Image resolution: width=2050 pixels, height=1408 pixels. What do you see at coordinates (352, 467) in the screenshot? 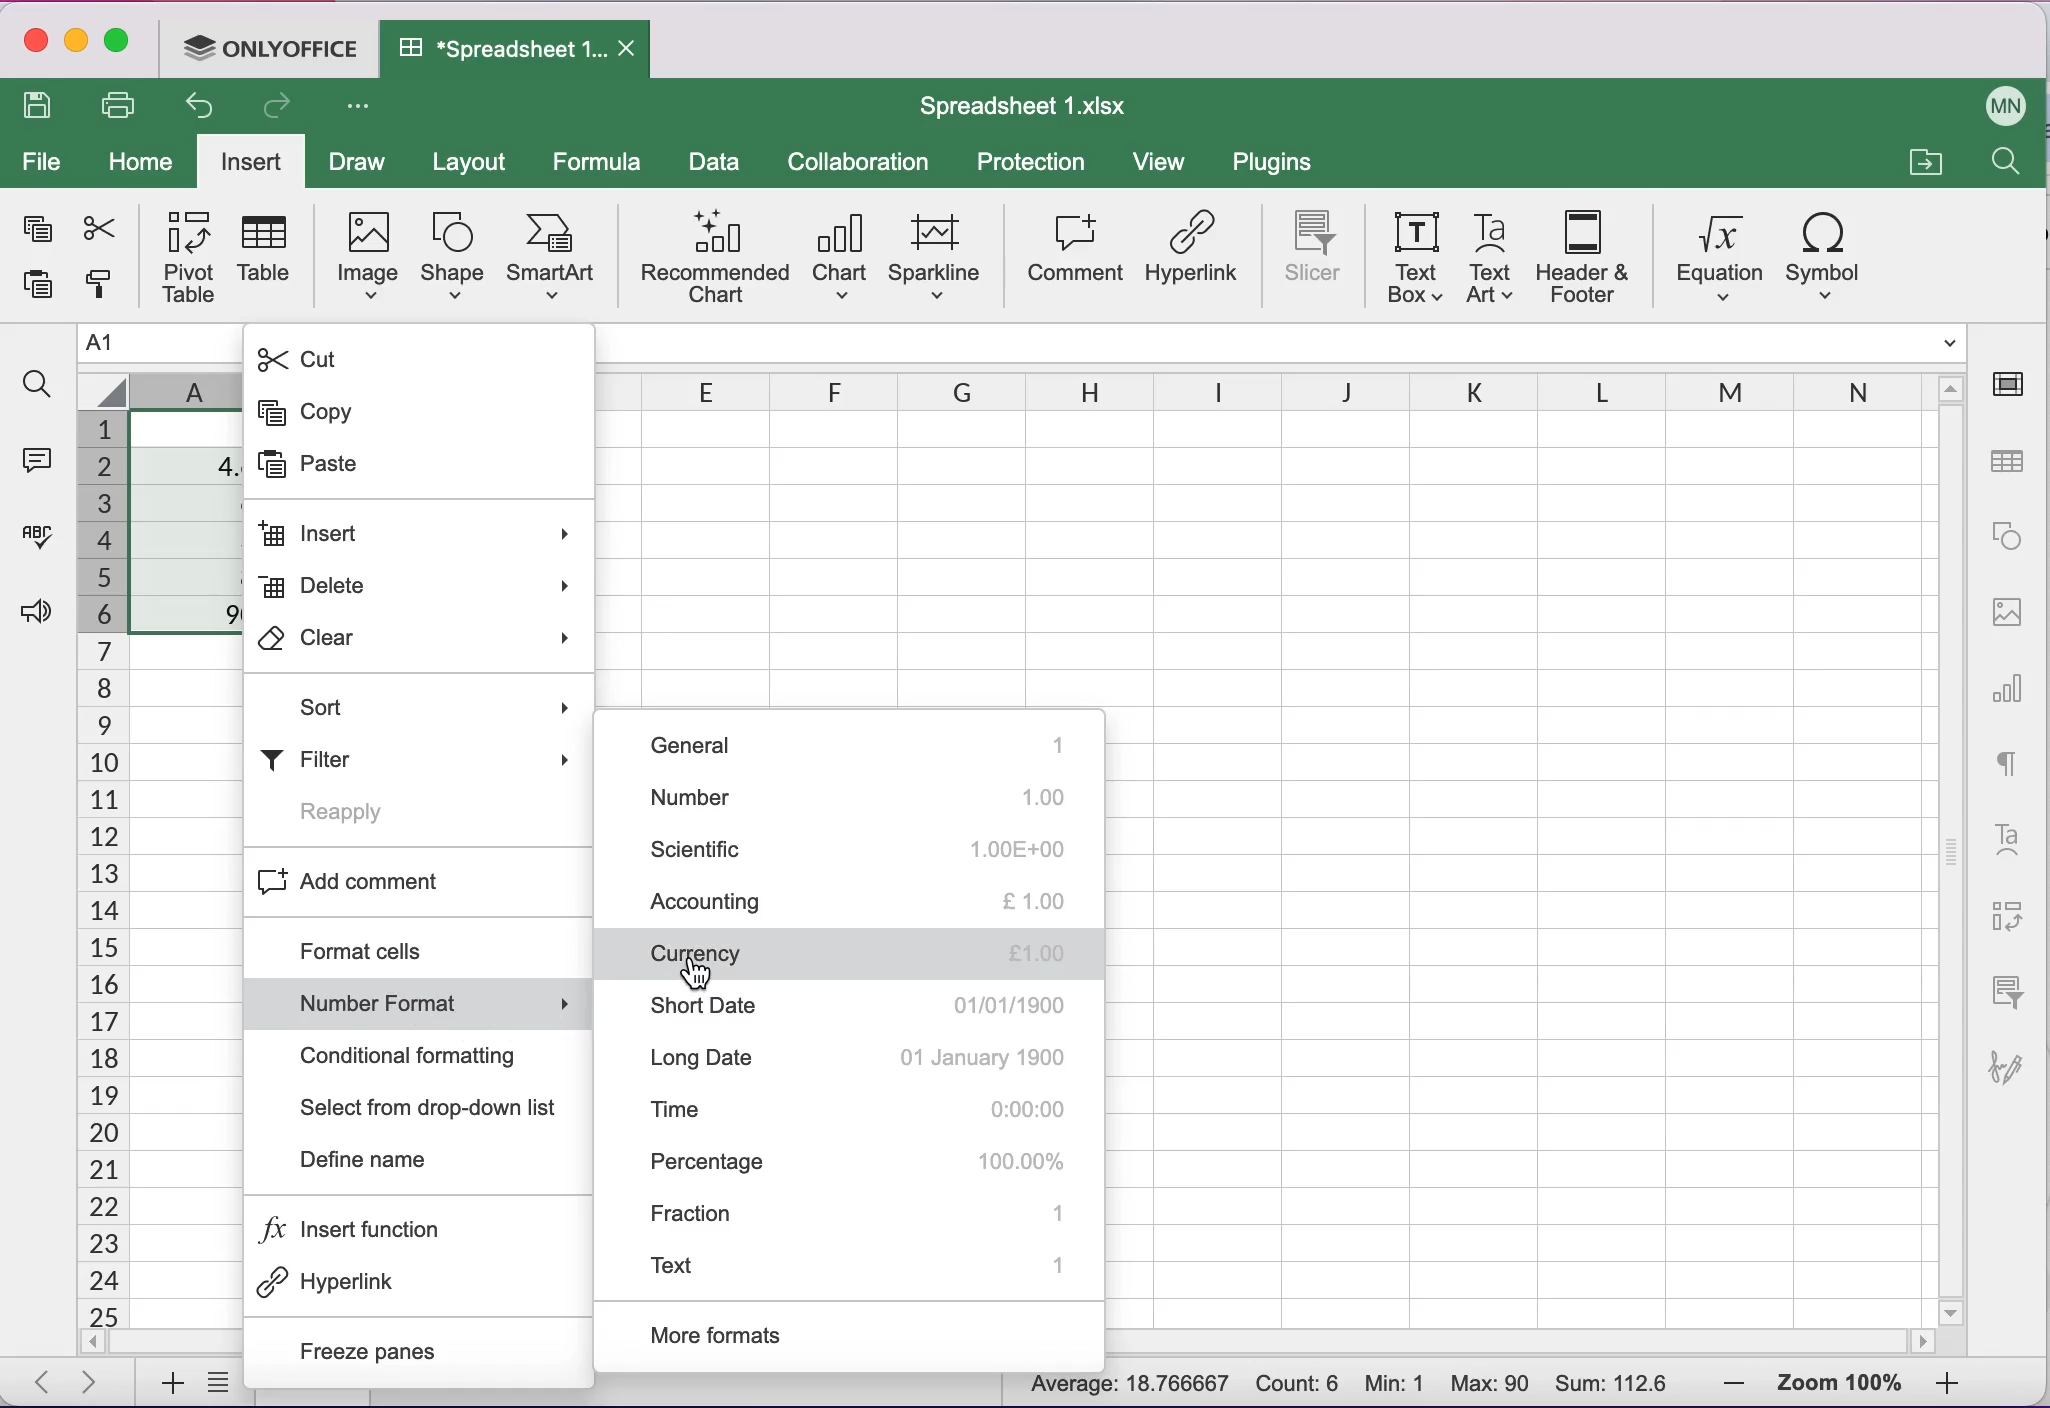
I see `Paste` at bounding box center [352, 467].